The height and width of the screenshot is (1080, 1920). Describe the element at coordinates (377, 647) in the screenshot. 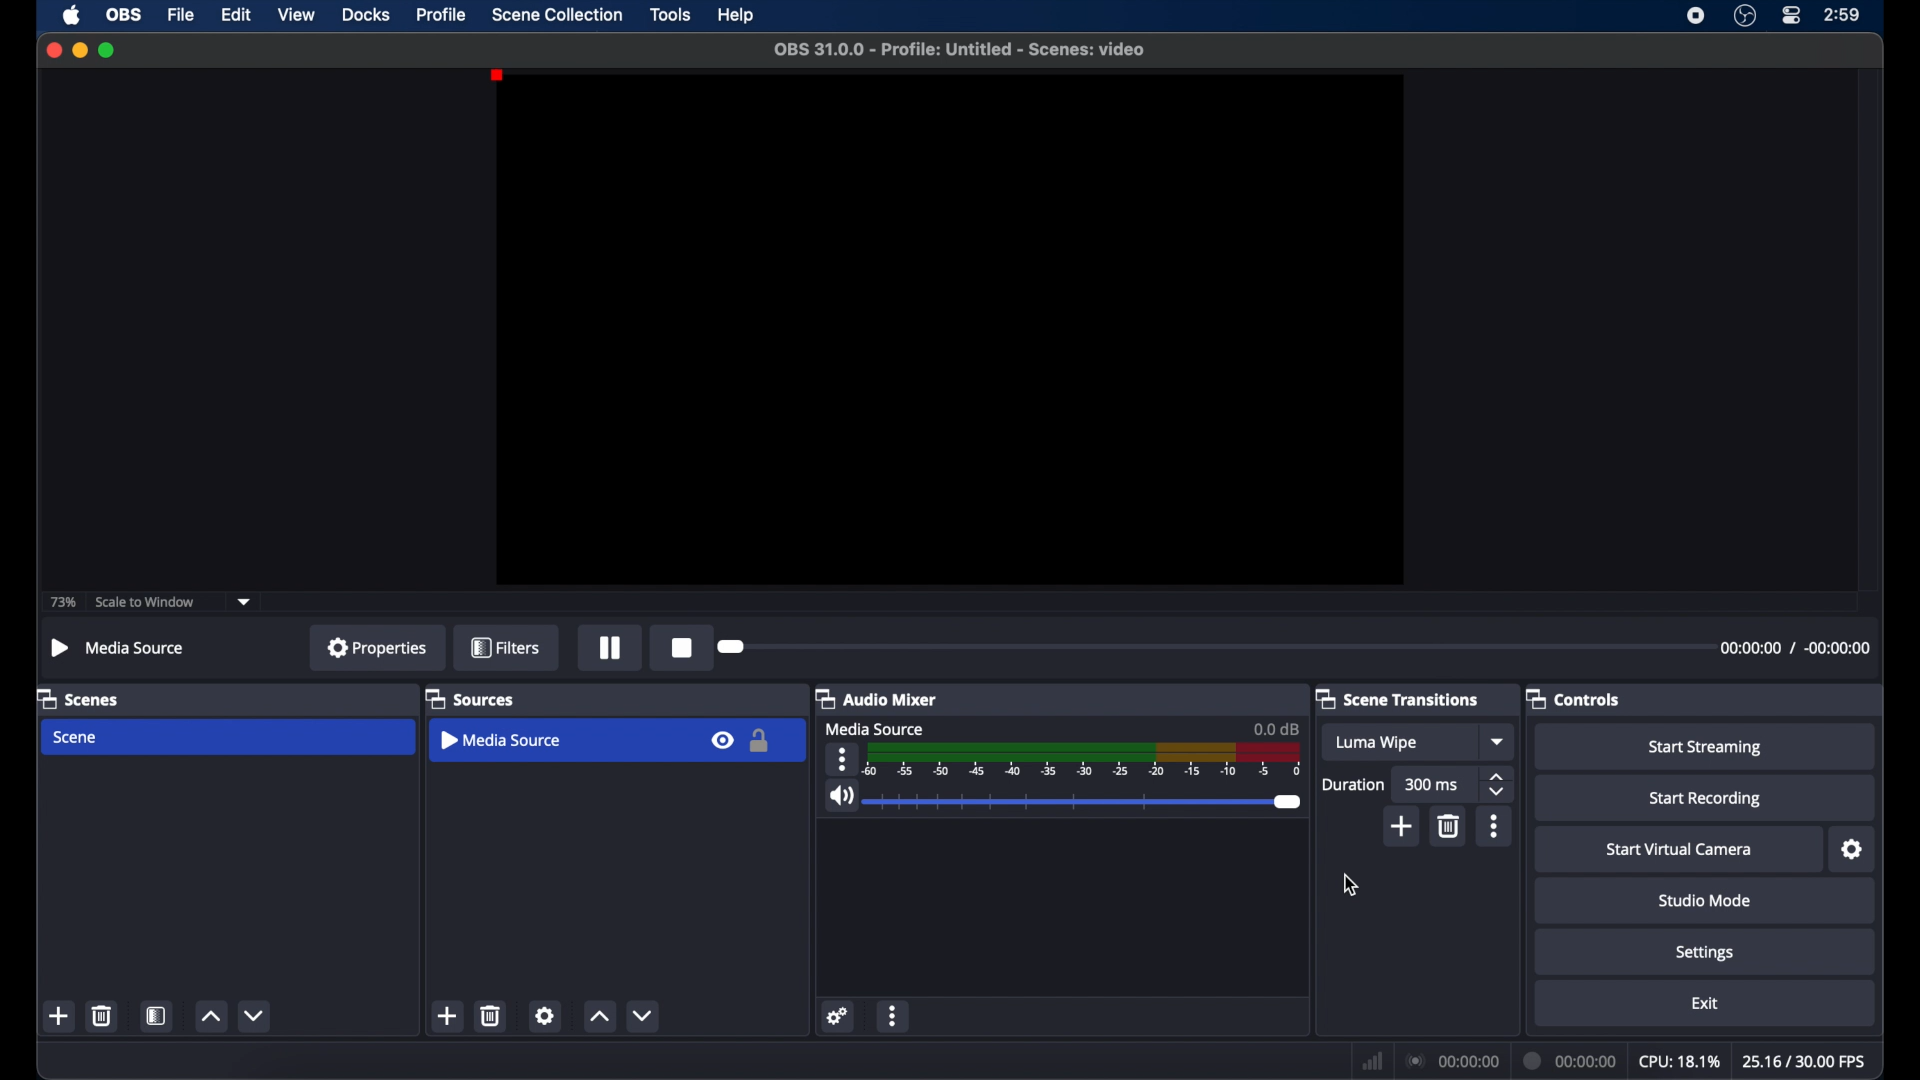

I see `properties` at that location.